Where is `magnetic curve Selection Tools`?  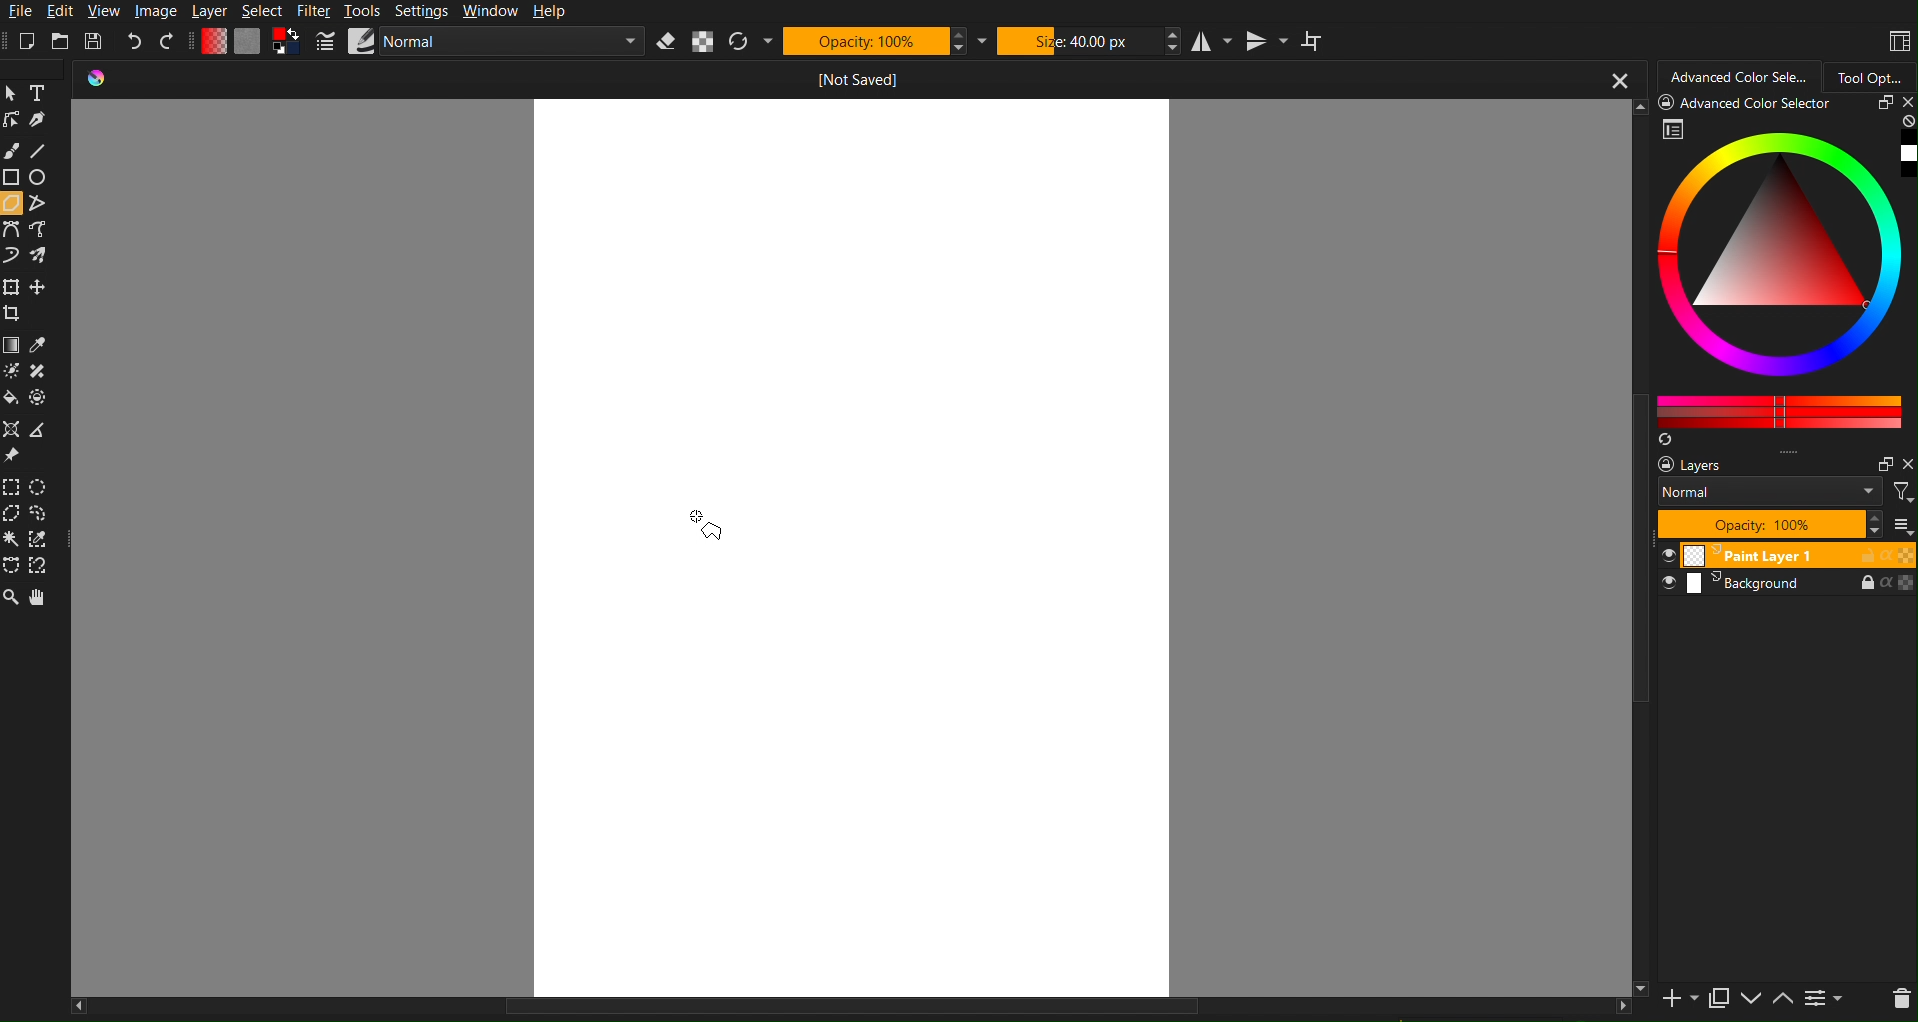
magnetic curve Selection Tools is located at coordinates (47, 568).